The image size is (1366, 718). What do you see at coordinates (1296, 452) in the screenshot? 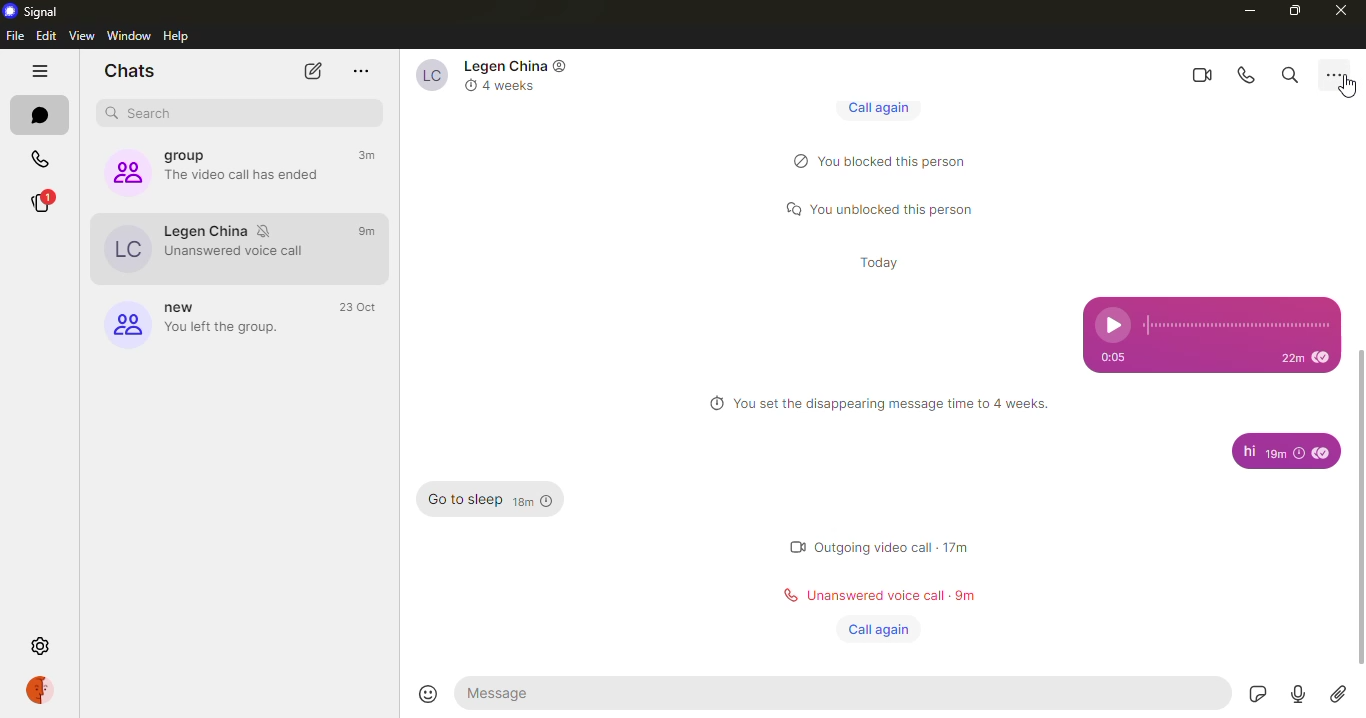
I see `time` at bounding box center [1296, 452].